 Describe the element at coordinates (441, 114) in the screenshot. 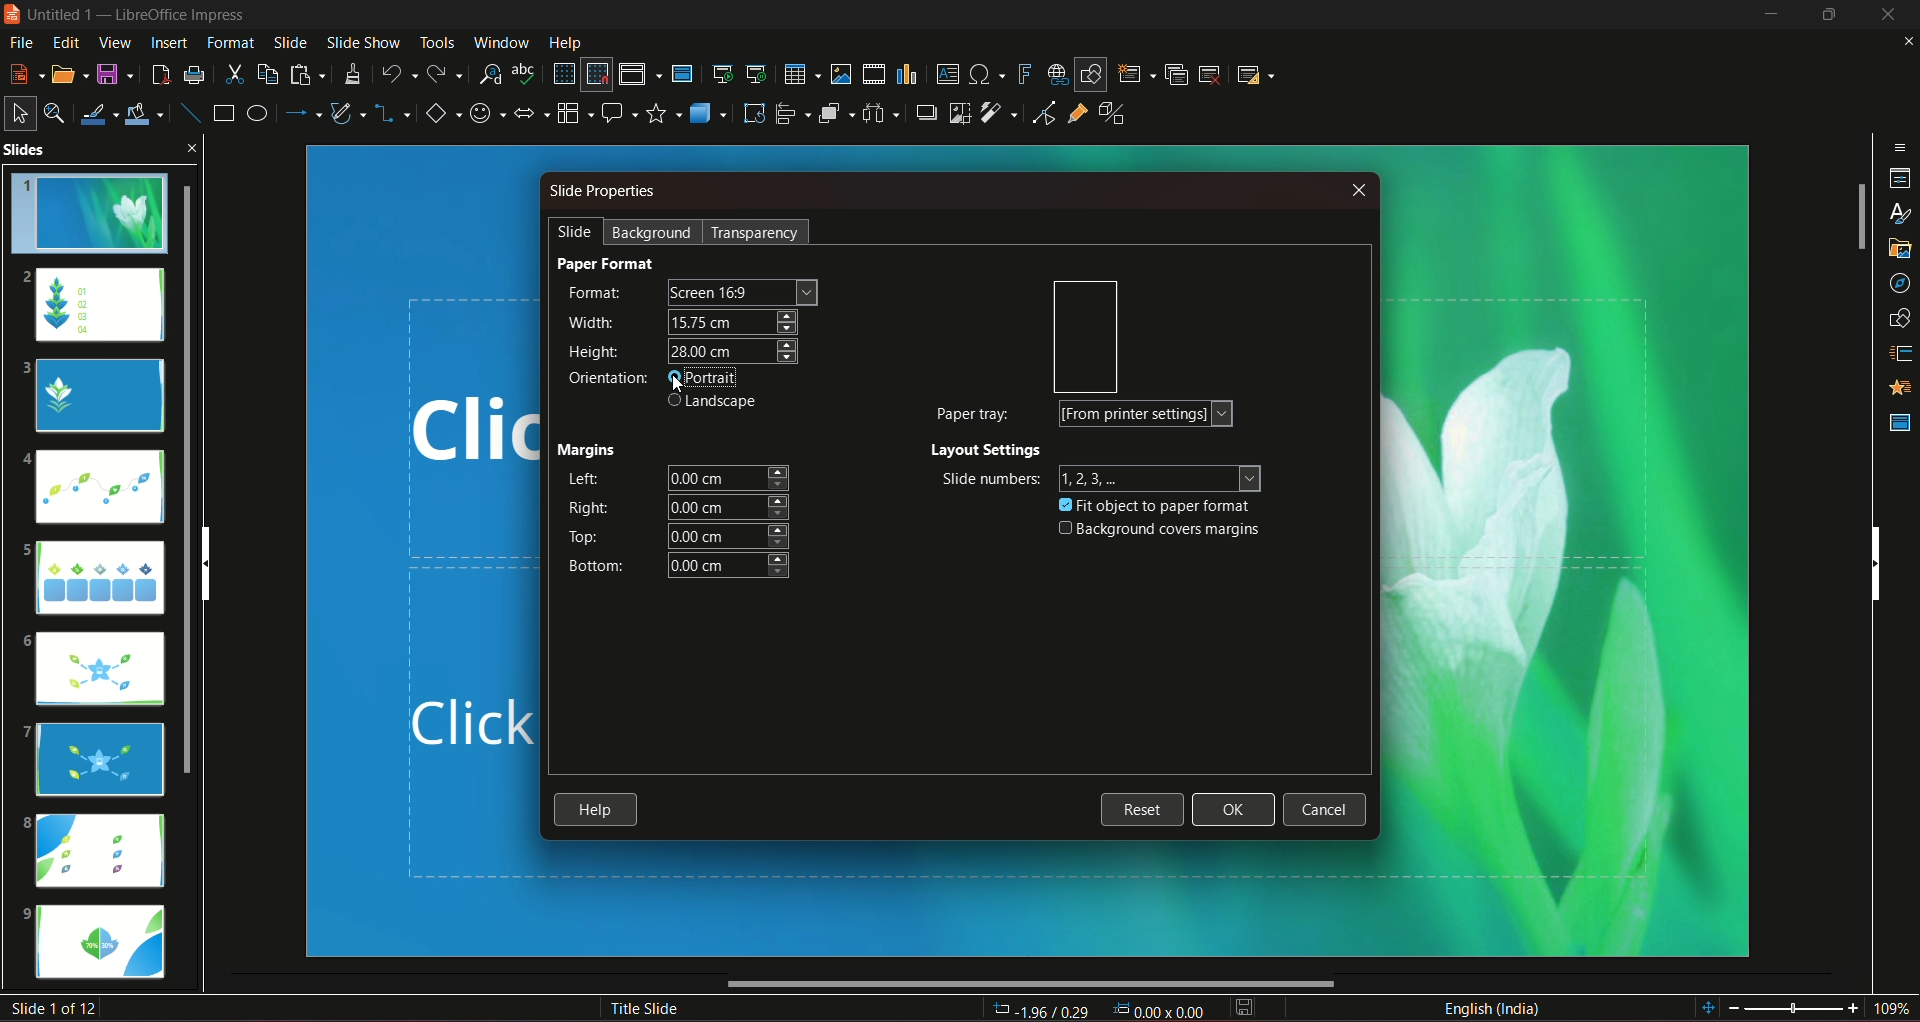

I see `basic shapes` at that location.